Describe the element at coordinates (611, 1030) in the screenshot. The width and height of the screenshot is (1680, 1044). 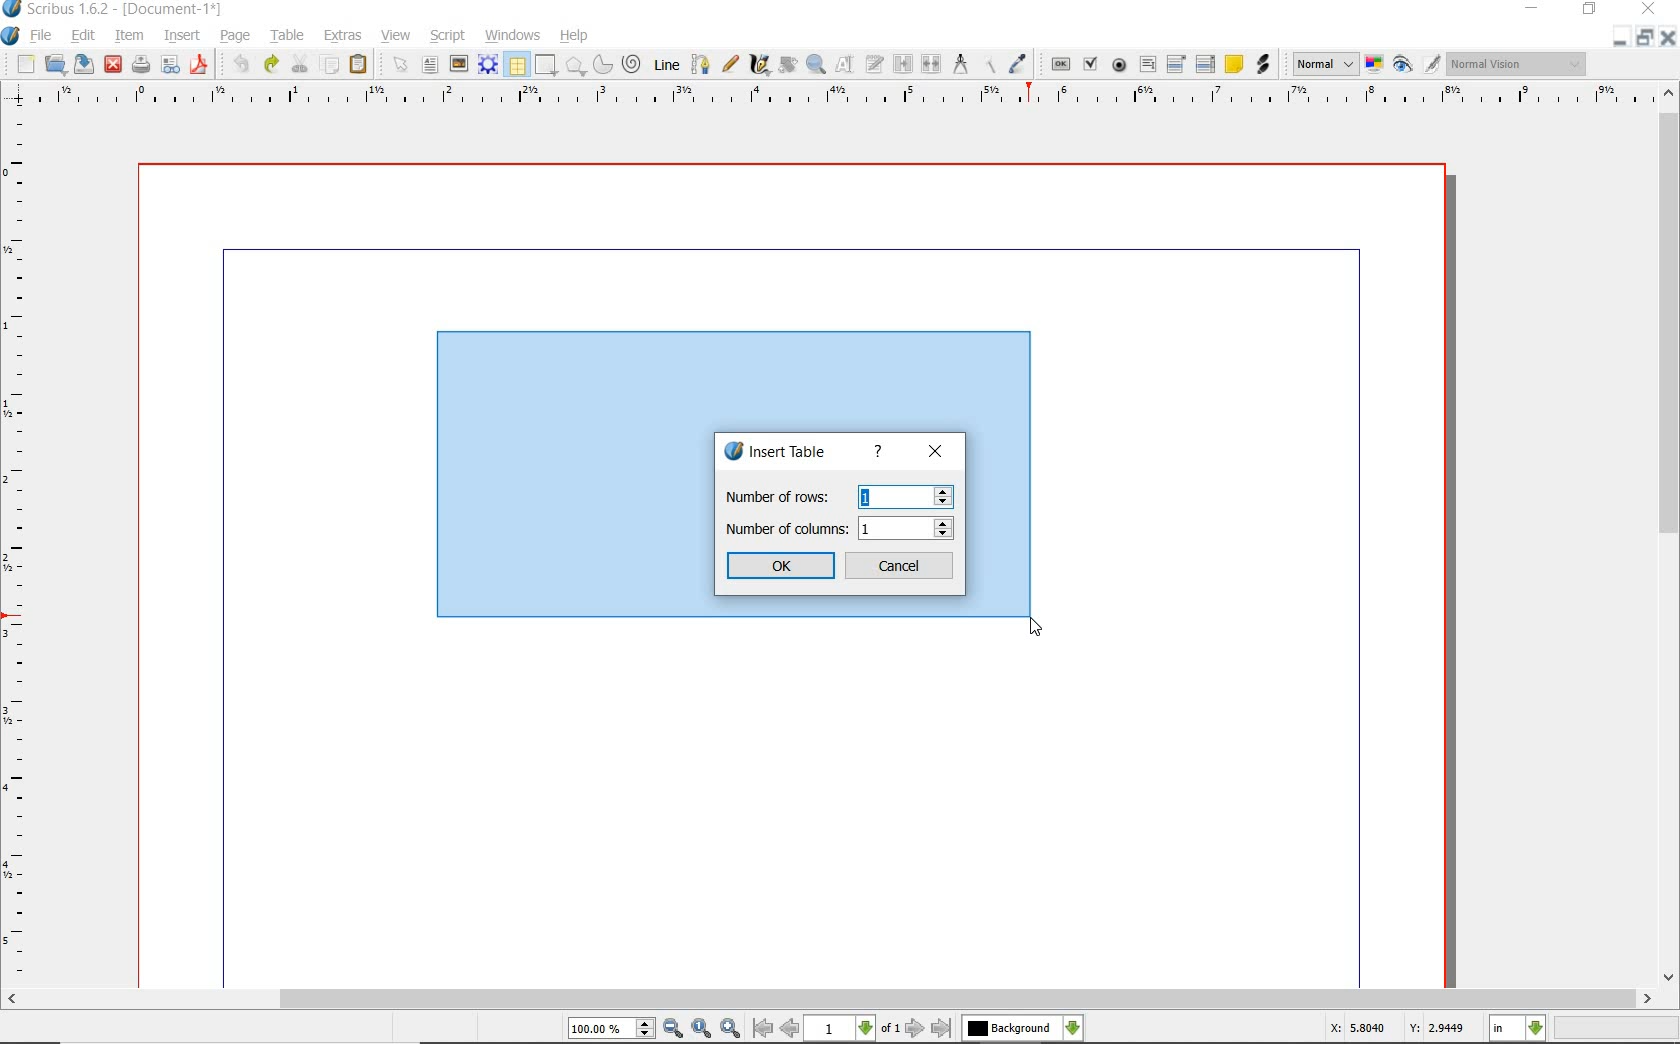
I see `select current zoom level` at that location.